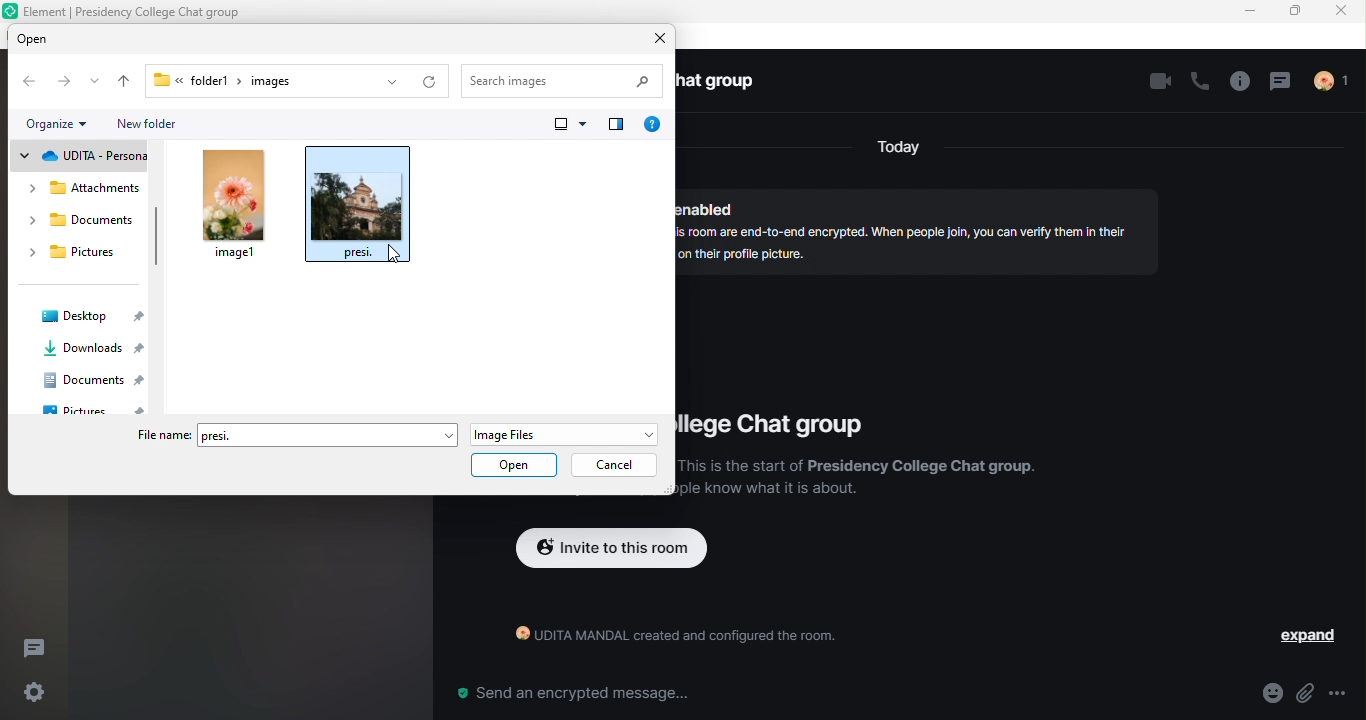 The height and width of the screenshot is (720, 1366). Describe the element at coordinates (1346, 693) in the screenshot. I see `option` at that location.